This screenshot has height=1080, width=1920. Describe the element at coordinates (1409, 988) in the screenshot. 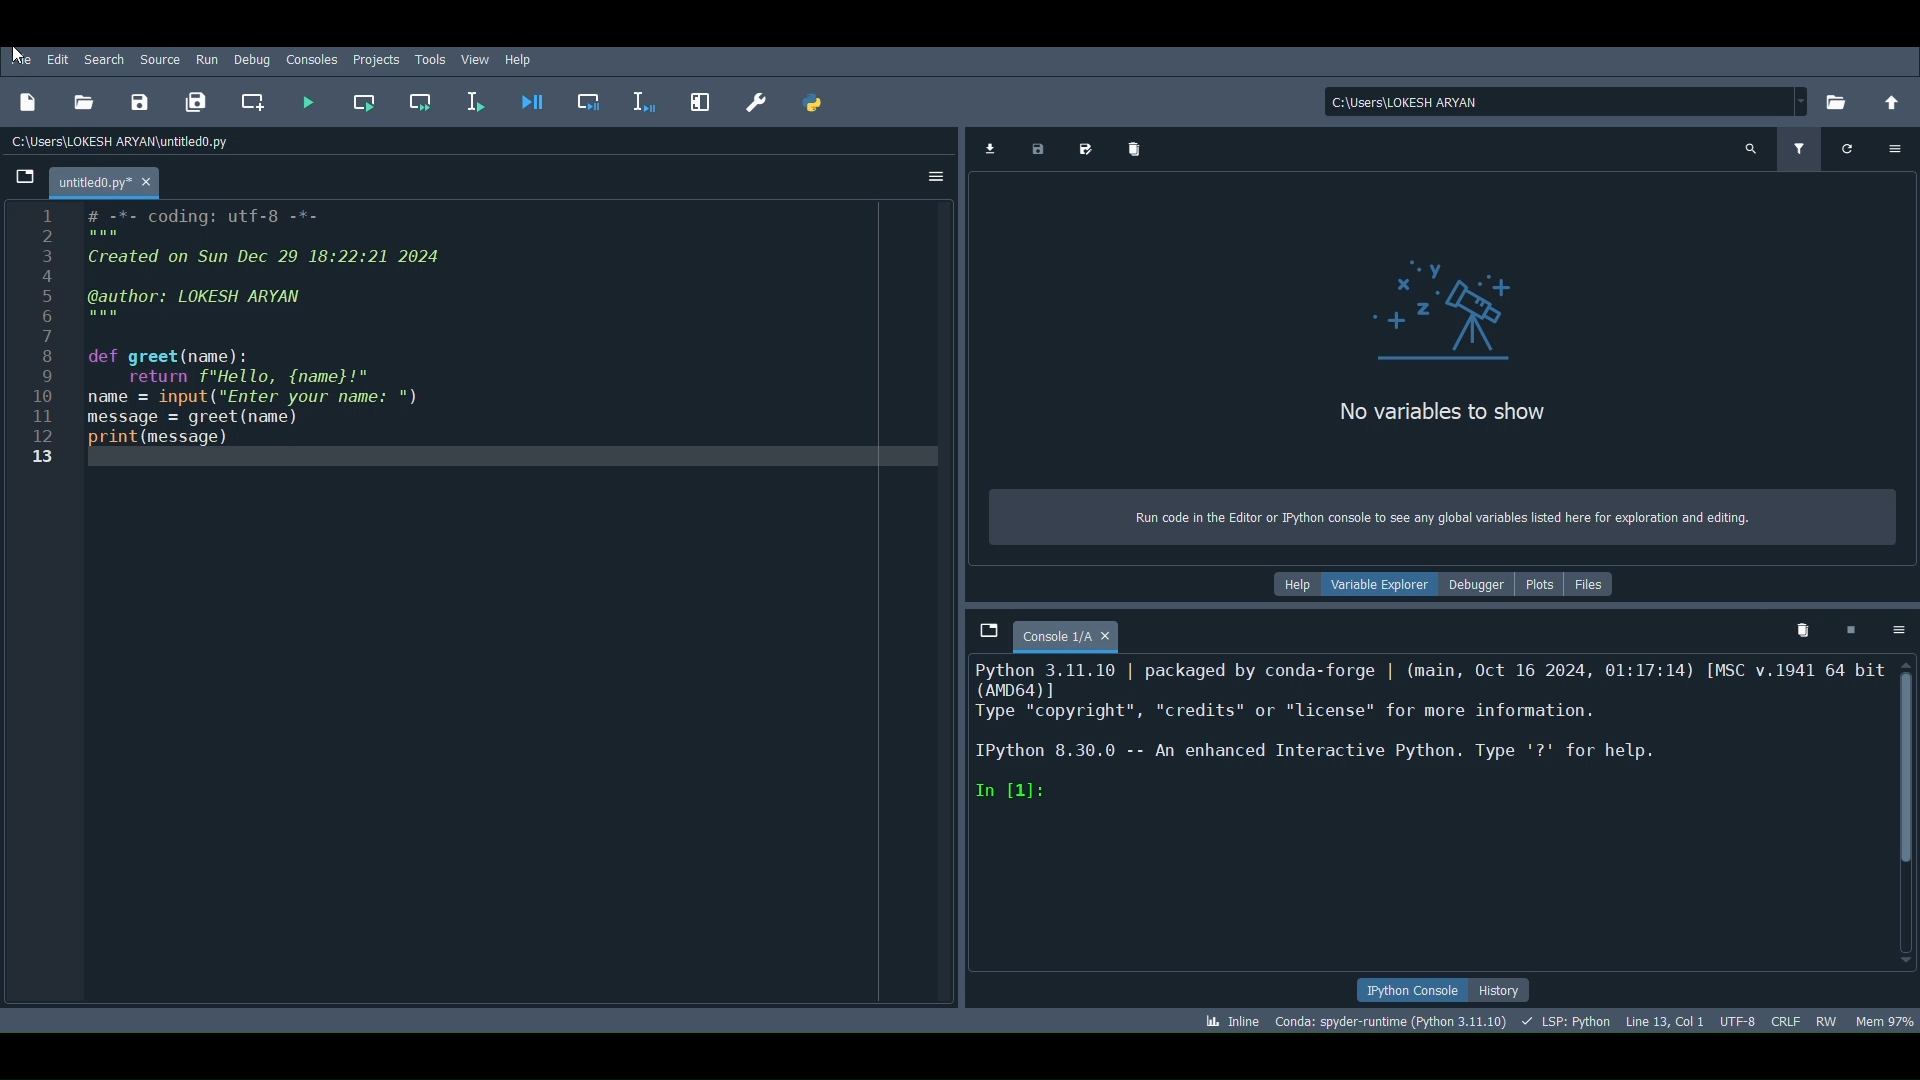

I see `IPython console` at that location.